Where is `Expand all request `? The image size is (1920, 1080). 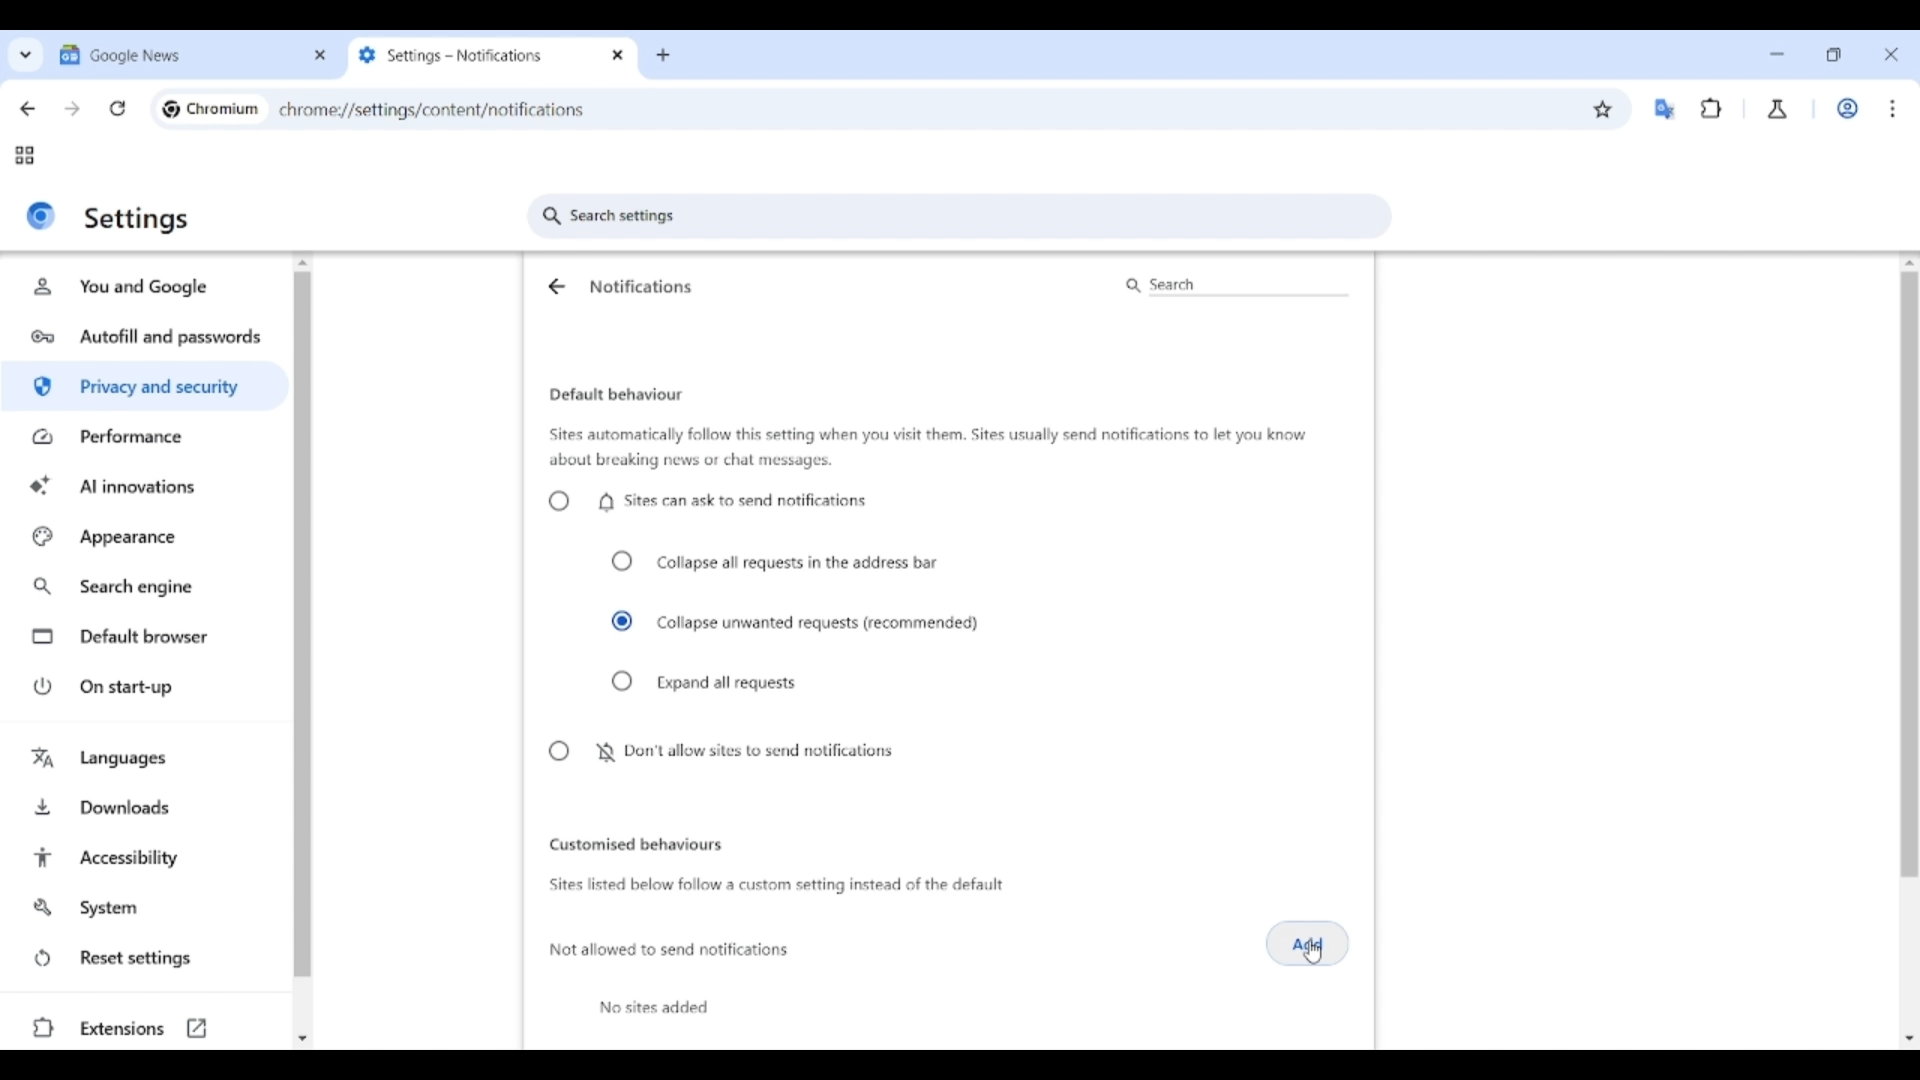
Expand all request  is located at coordinates (706, 682).